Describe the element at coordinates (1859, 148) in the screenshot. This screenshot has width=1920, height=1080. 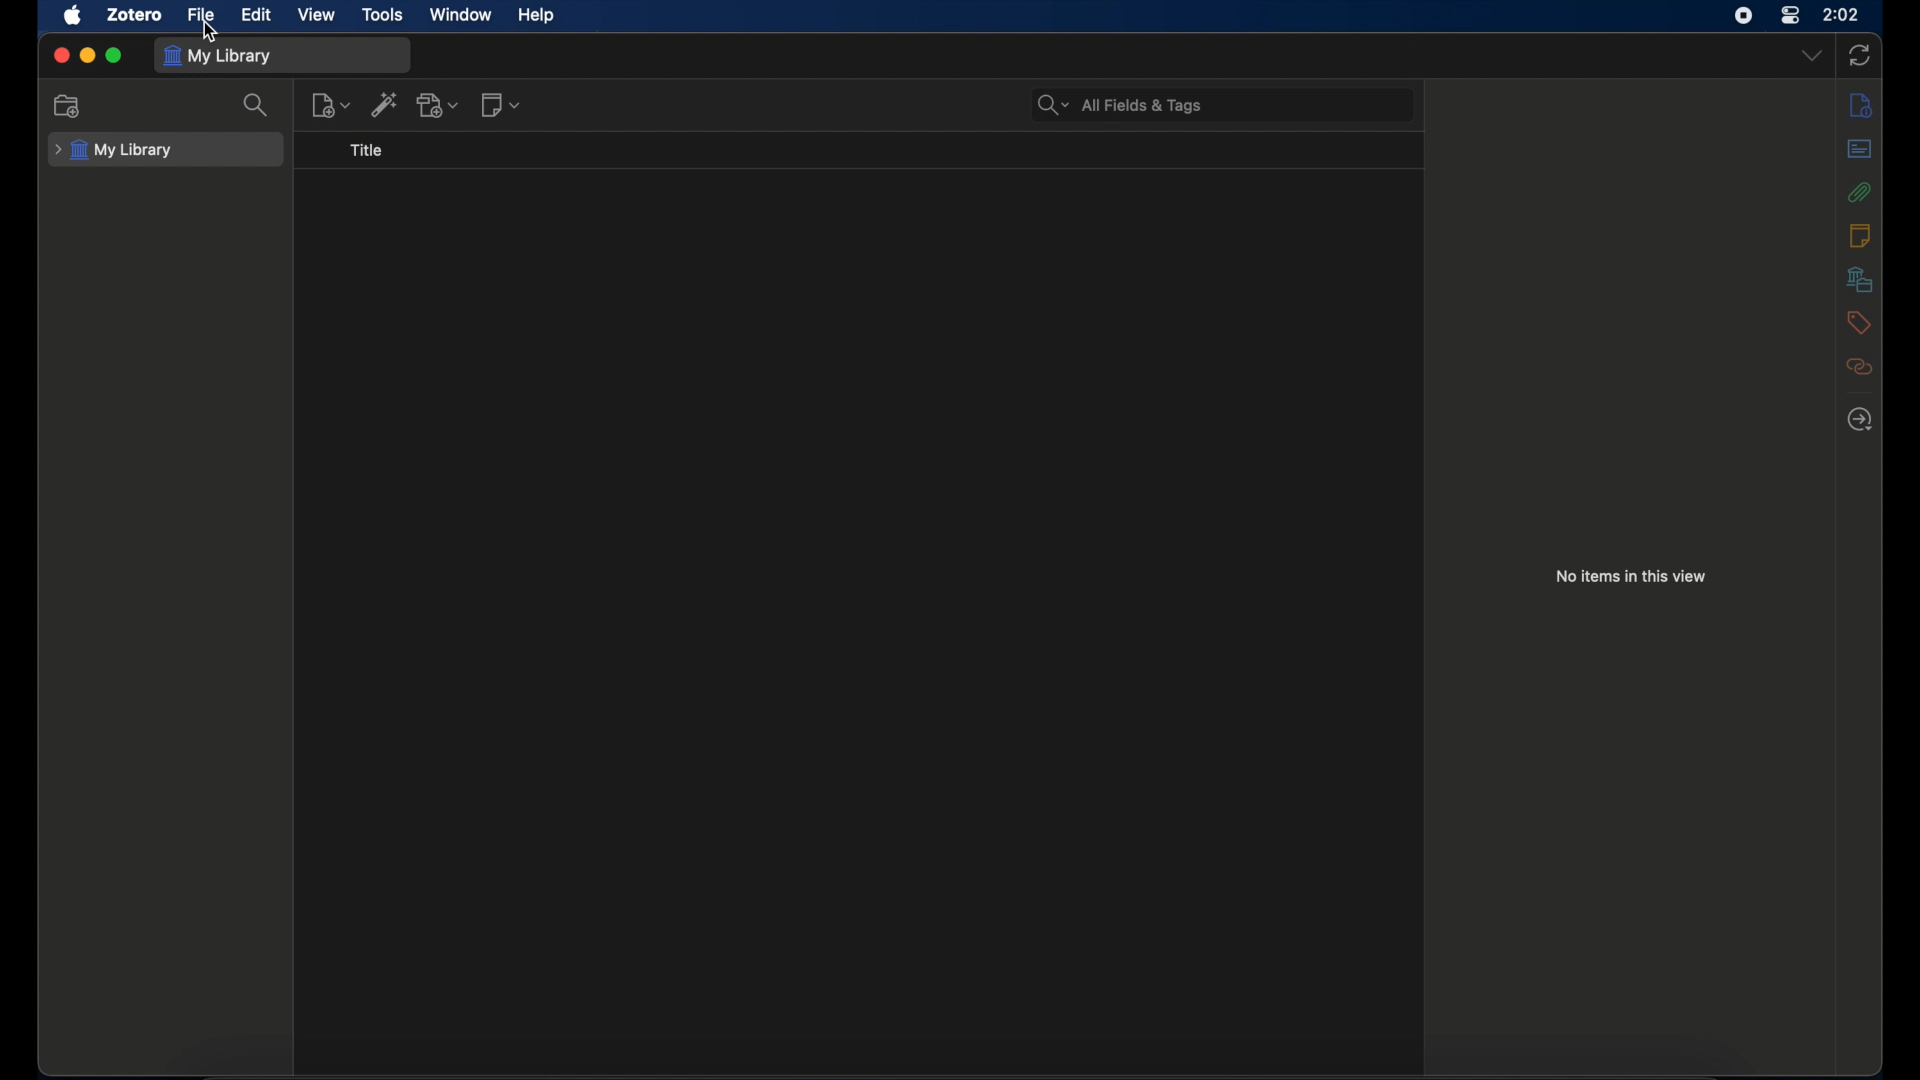
I see `abstract` at that location.